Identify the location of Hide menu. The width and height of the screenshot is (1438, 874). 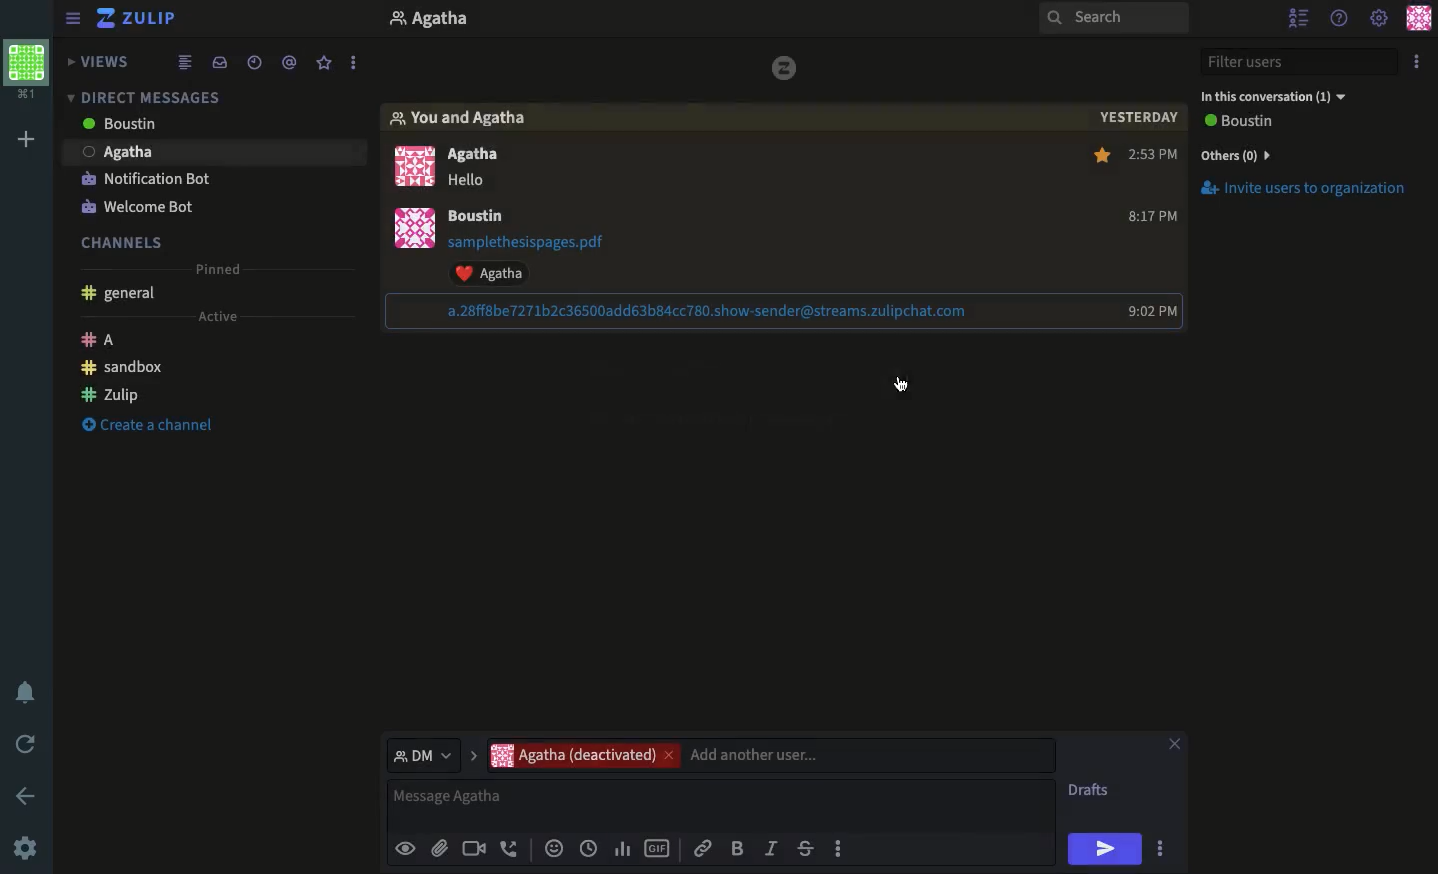
(73, 16).